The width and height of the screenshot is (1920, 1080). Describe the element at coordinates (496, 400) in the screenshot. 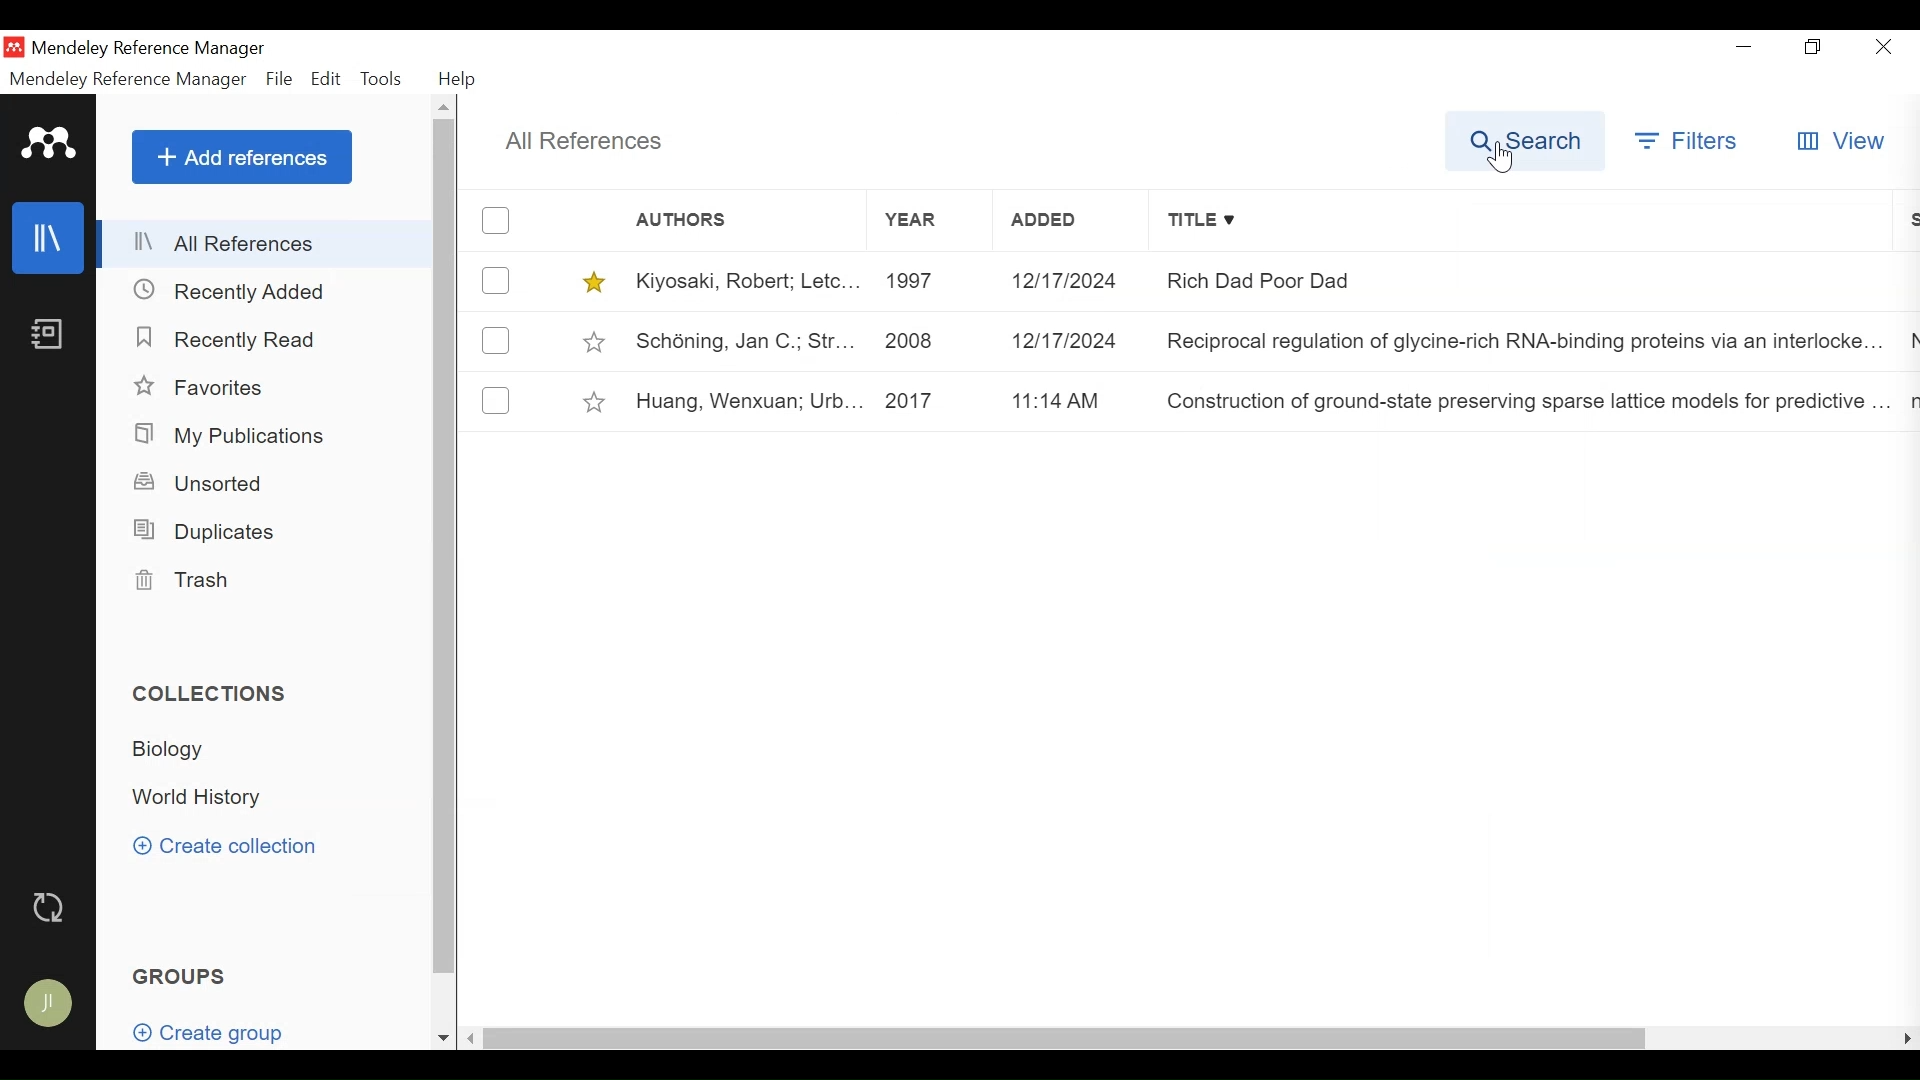

I see `(un)select` at that location.